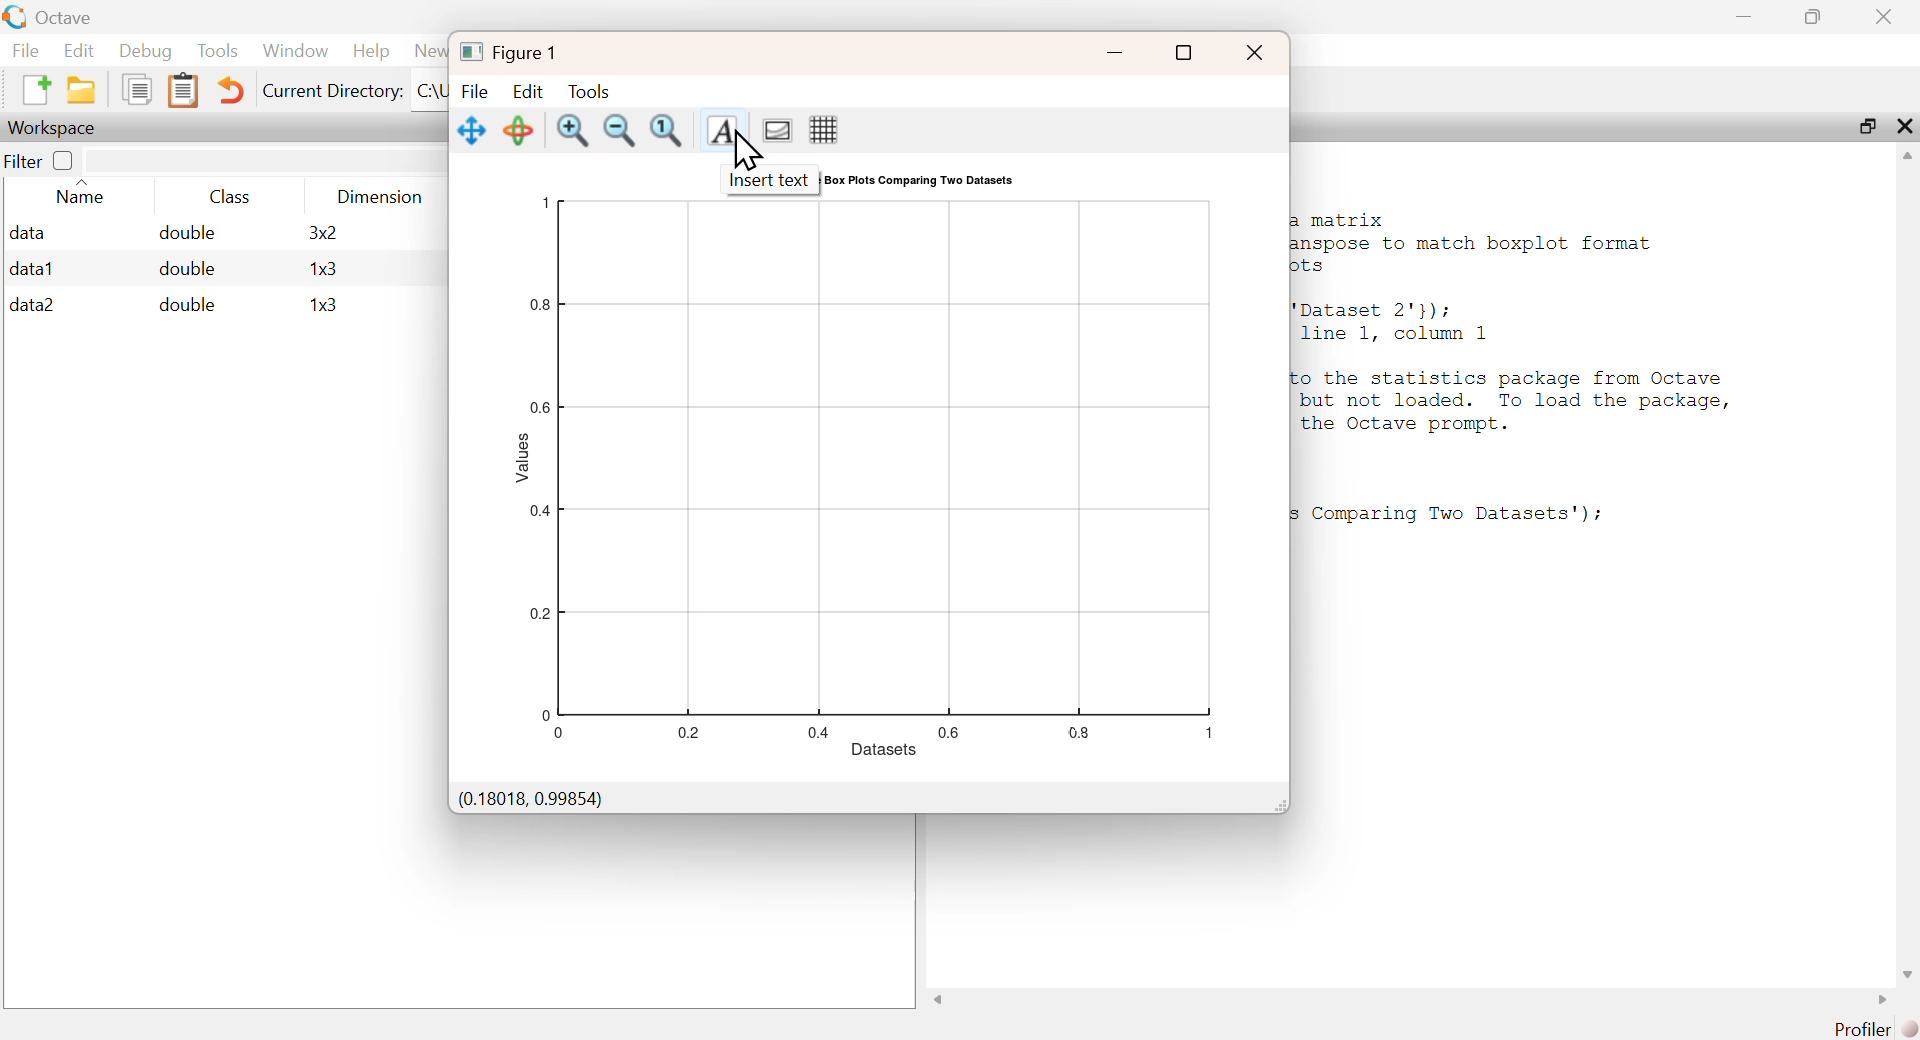 The image size is (1920, 1040). What do you see at coordinates (776, 129) in the screenshot?
I see `Gradient` at bounding box center [776, 129].